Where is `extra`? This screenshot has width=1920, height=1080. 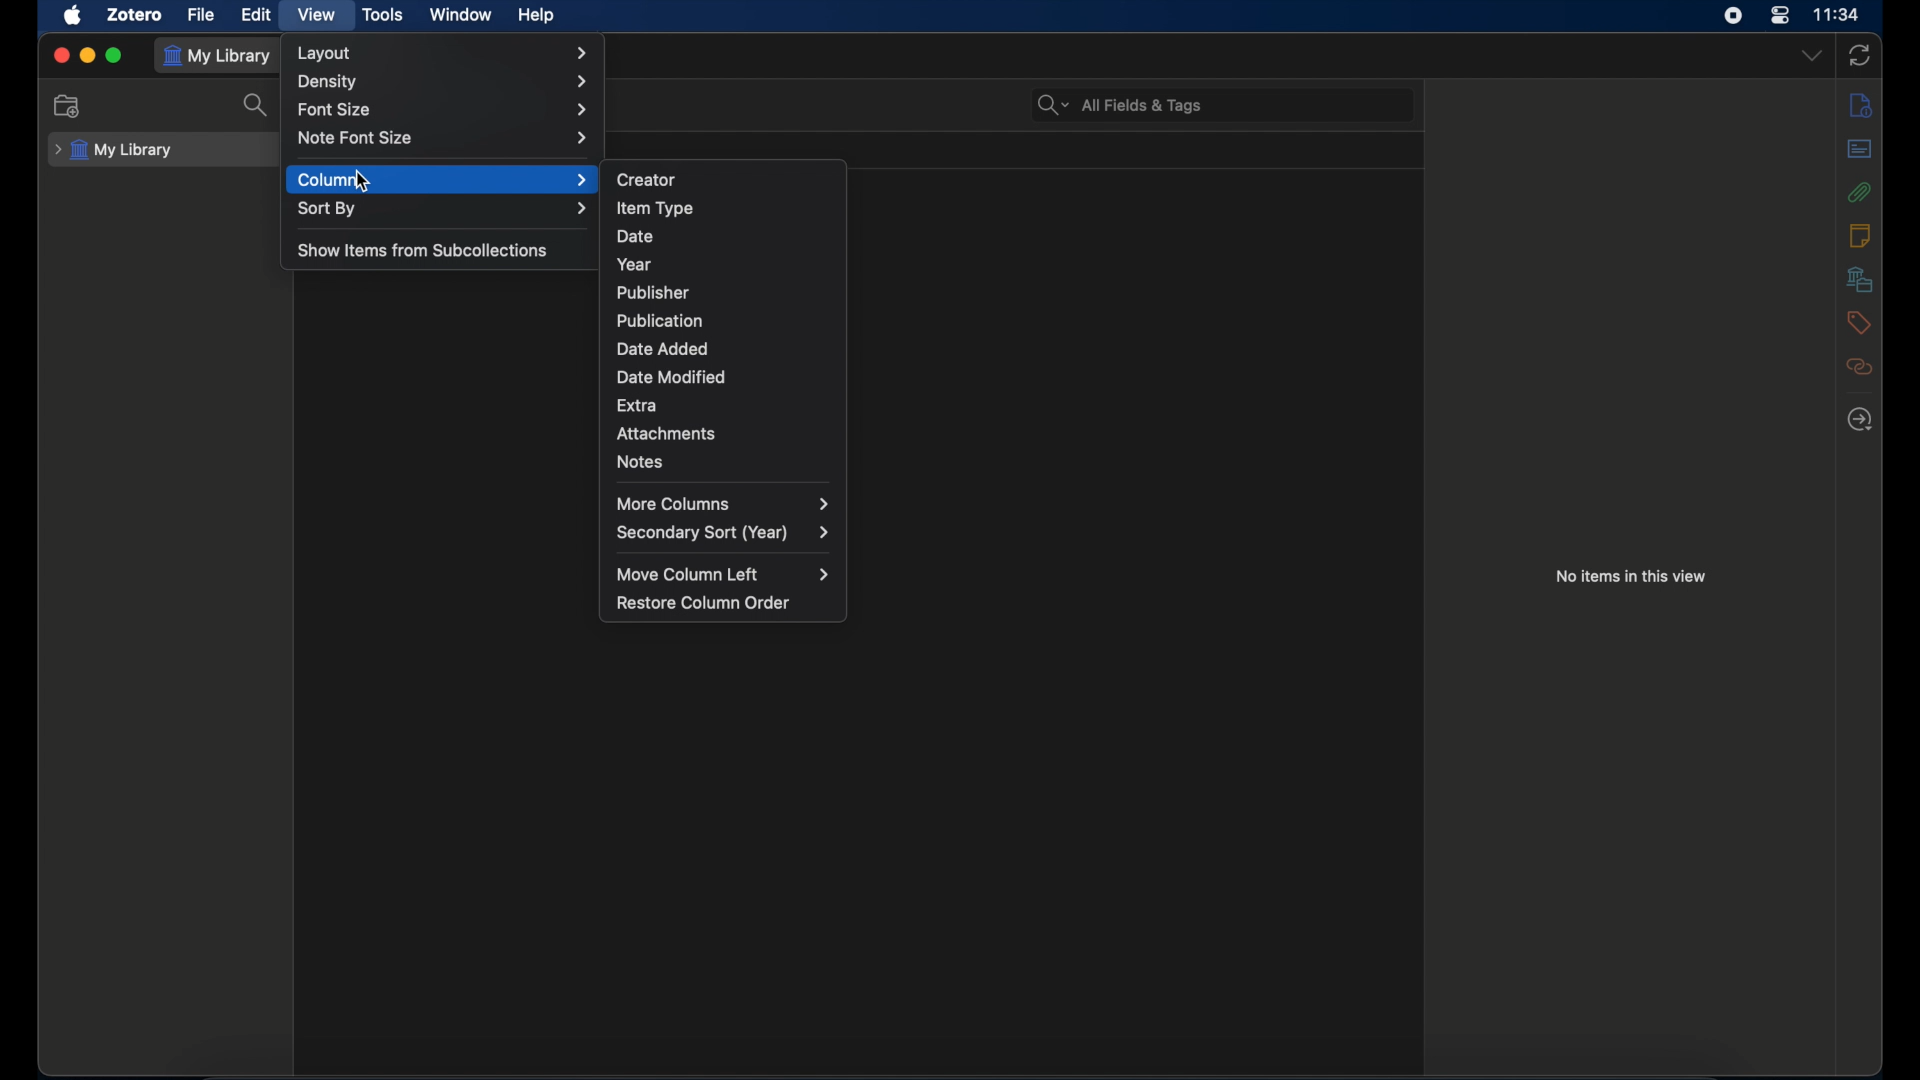
extra is located at coordinates (638, 405).